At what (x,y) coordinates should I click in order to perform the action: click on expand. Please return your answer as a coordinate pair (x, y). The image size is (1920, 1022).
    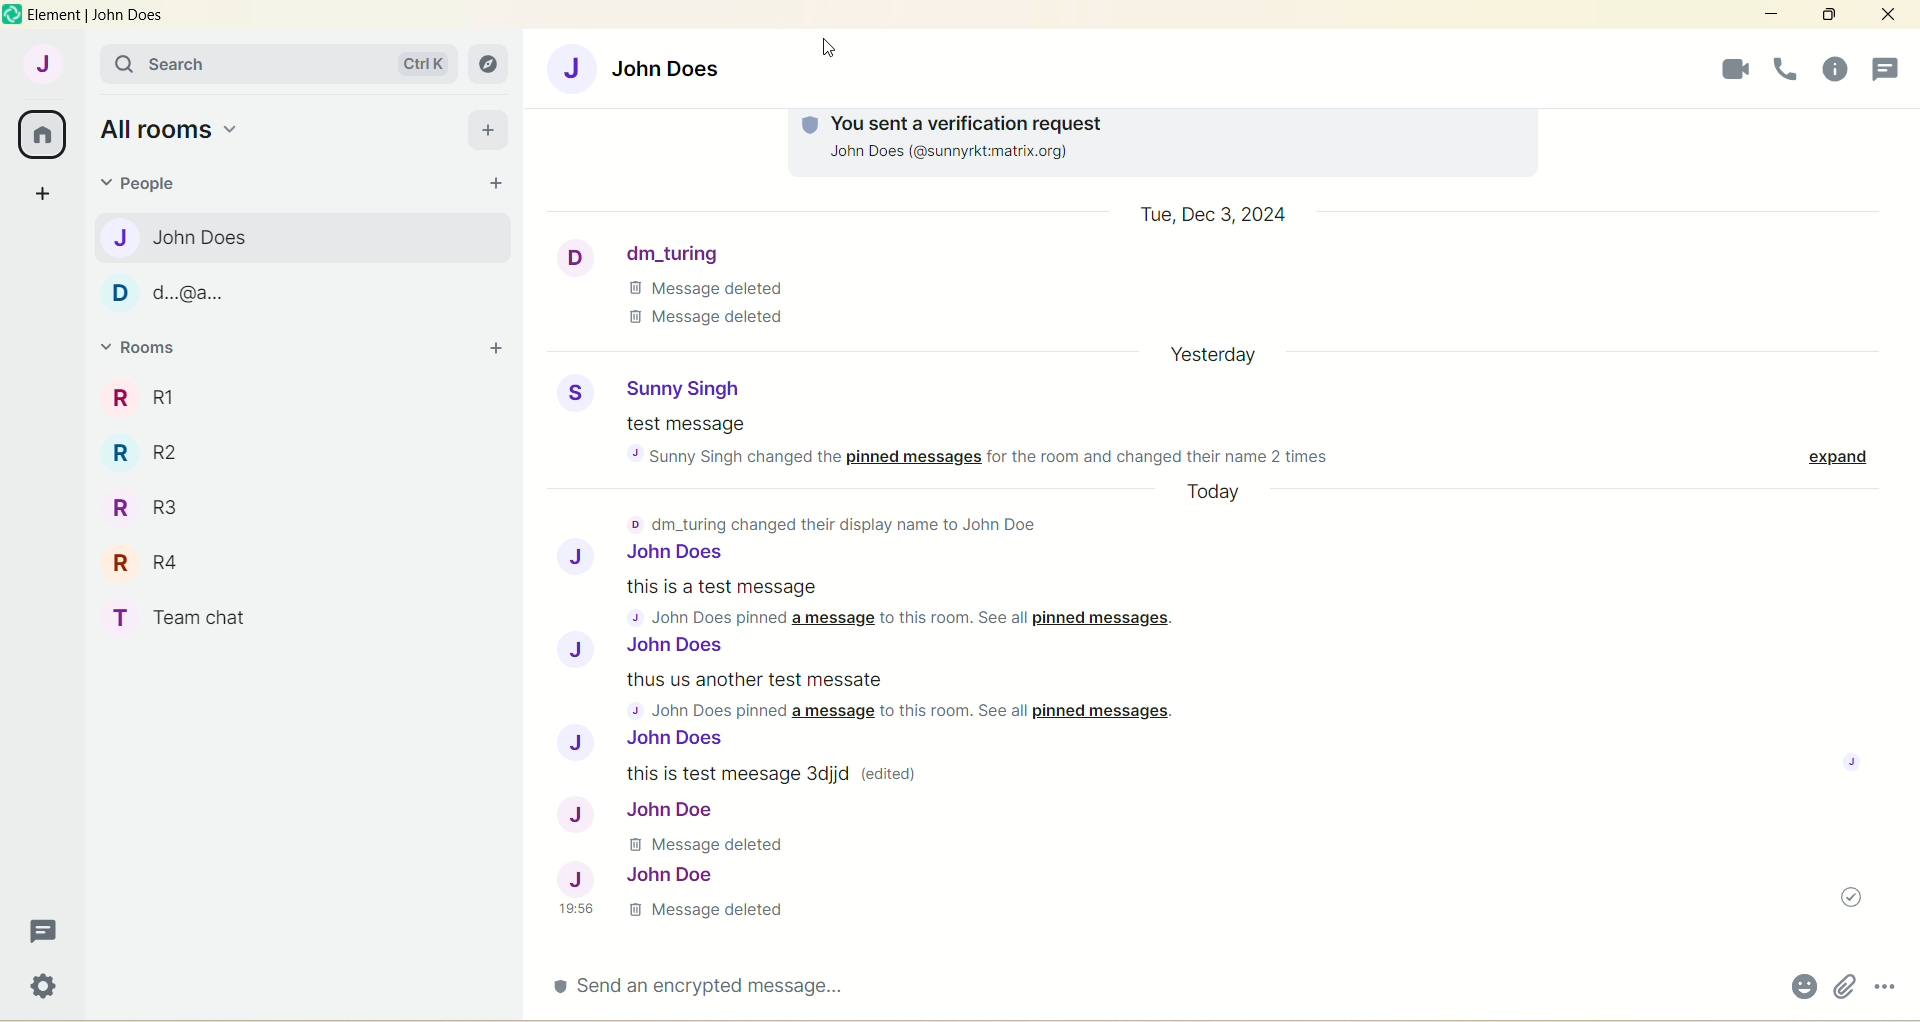
    Looking at the image, I should click on (1829, 454).